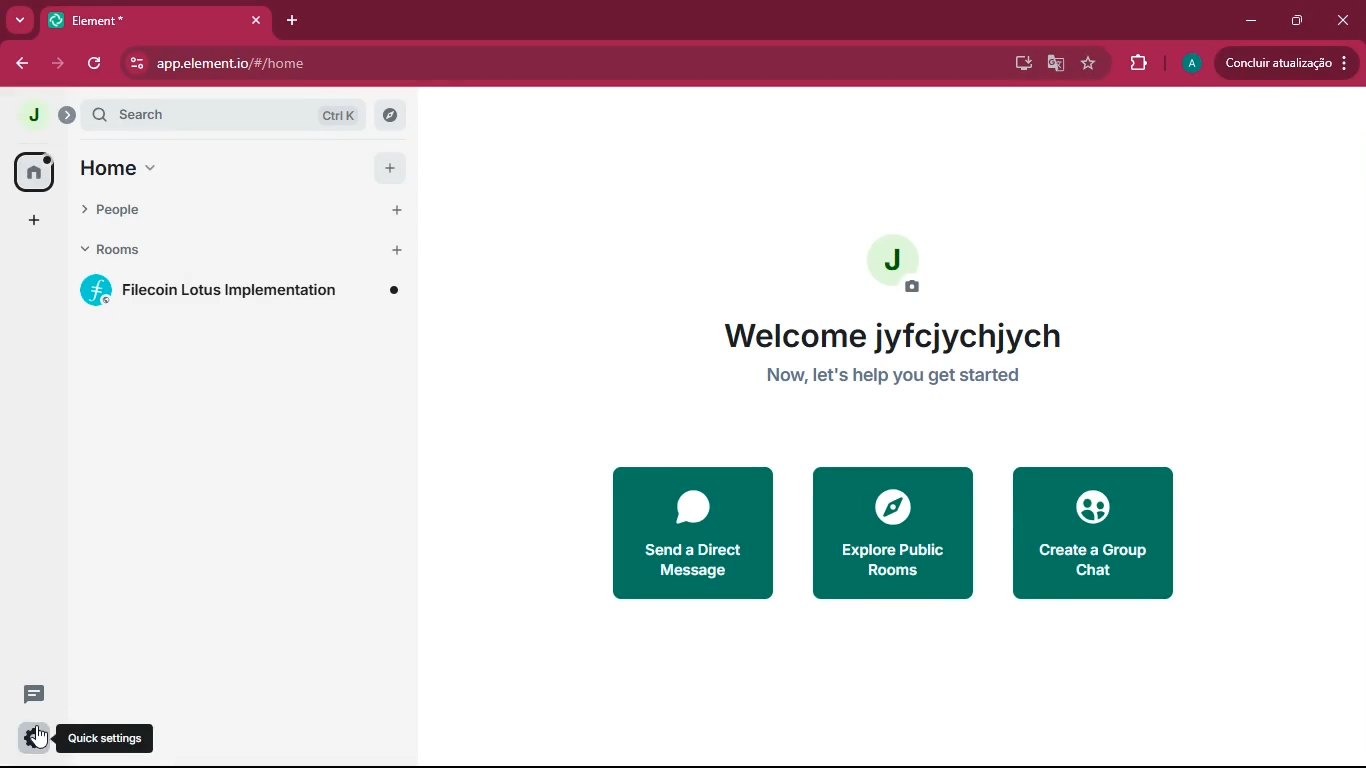  I want to click on back, so click(23, 66).